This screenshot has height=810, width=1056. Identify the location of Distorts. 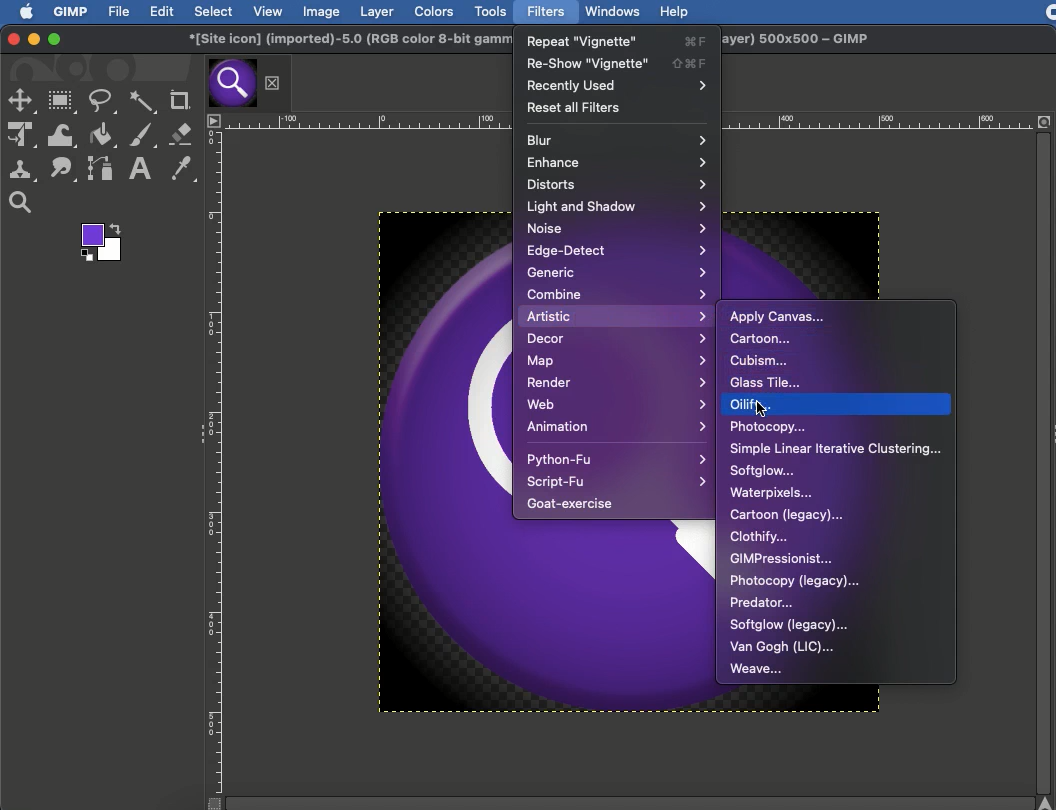
(619, 183).